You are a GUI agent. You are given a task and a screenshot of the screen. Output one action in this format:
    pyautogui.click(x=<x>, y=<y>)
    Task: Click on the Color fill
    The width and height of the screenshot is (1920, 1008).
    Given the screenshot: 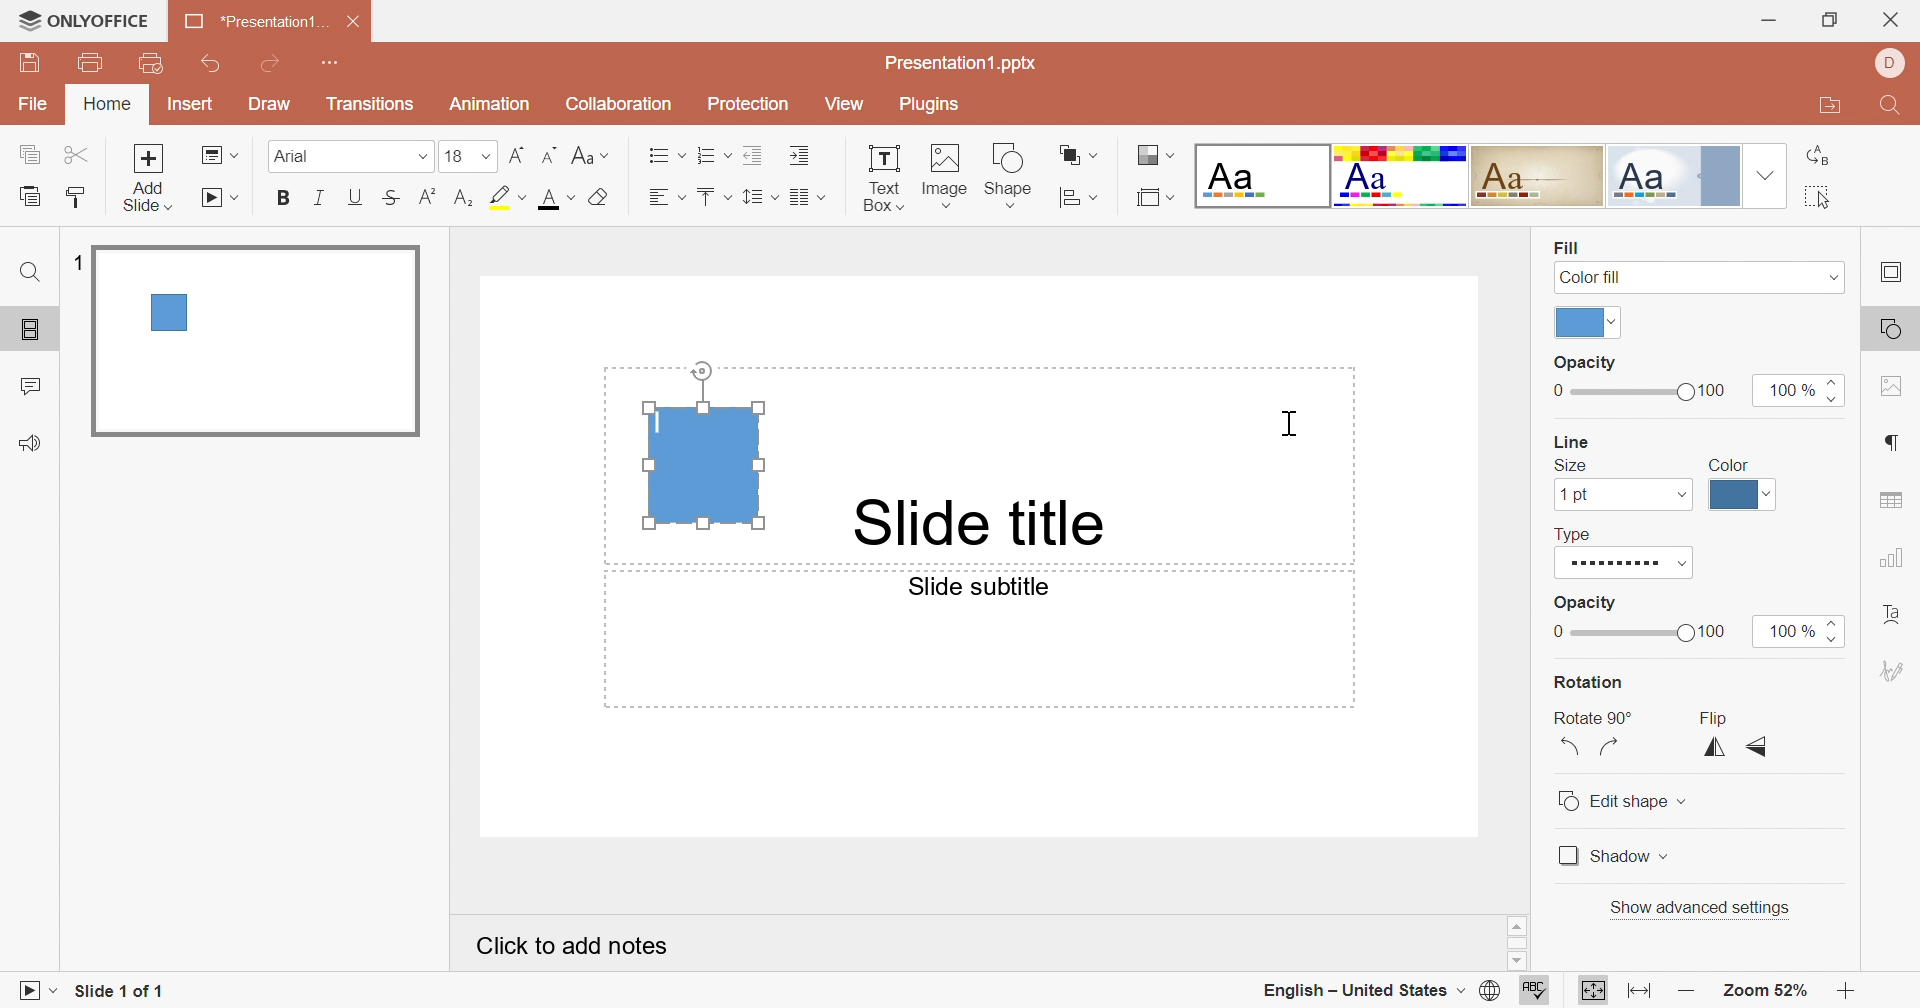 What is the action you would take?
    pyautogui.click(x=1593, y=277)
    